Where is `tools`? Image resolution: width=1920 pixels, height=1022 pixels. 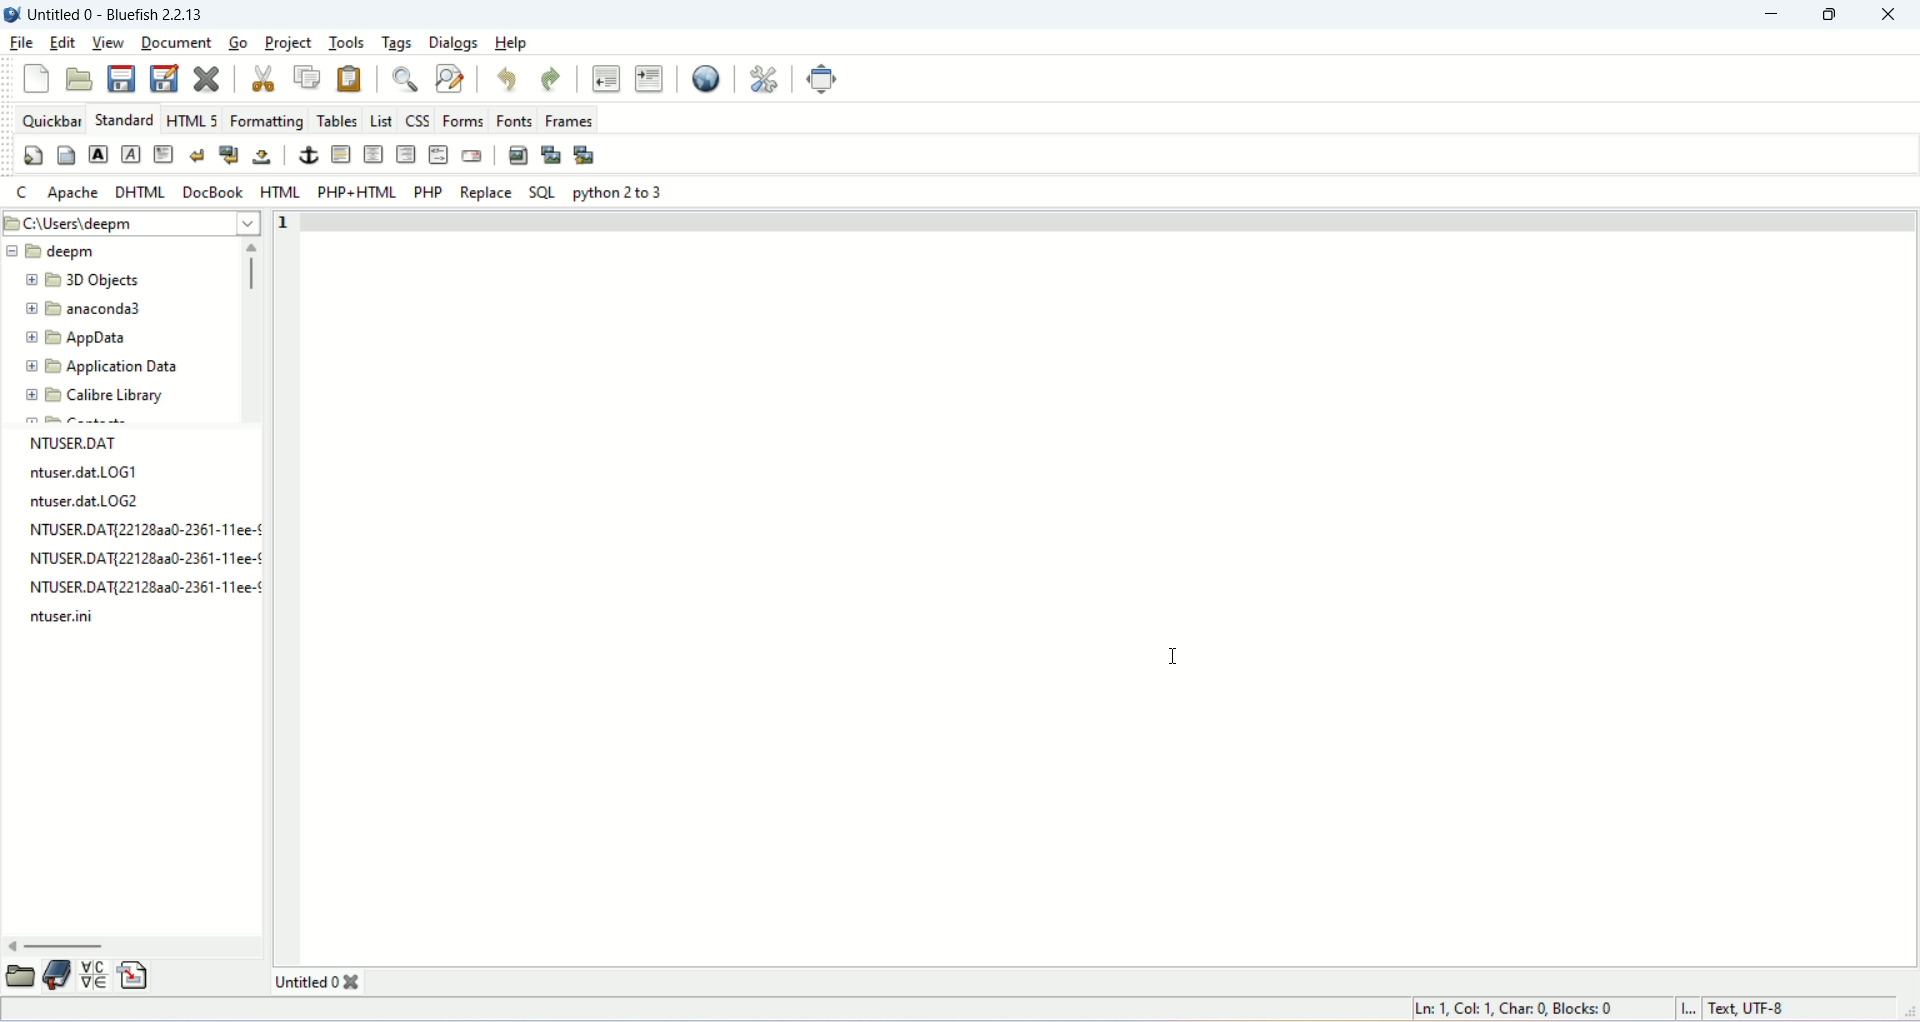 tools is located at coordinates (347, 42).